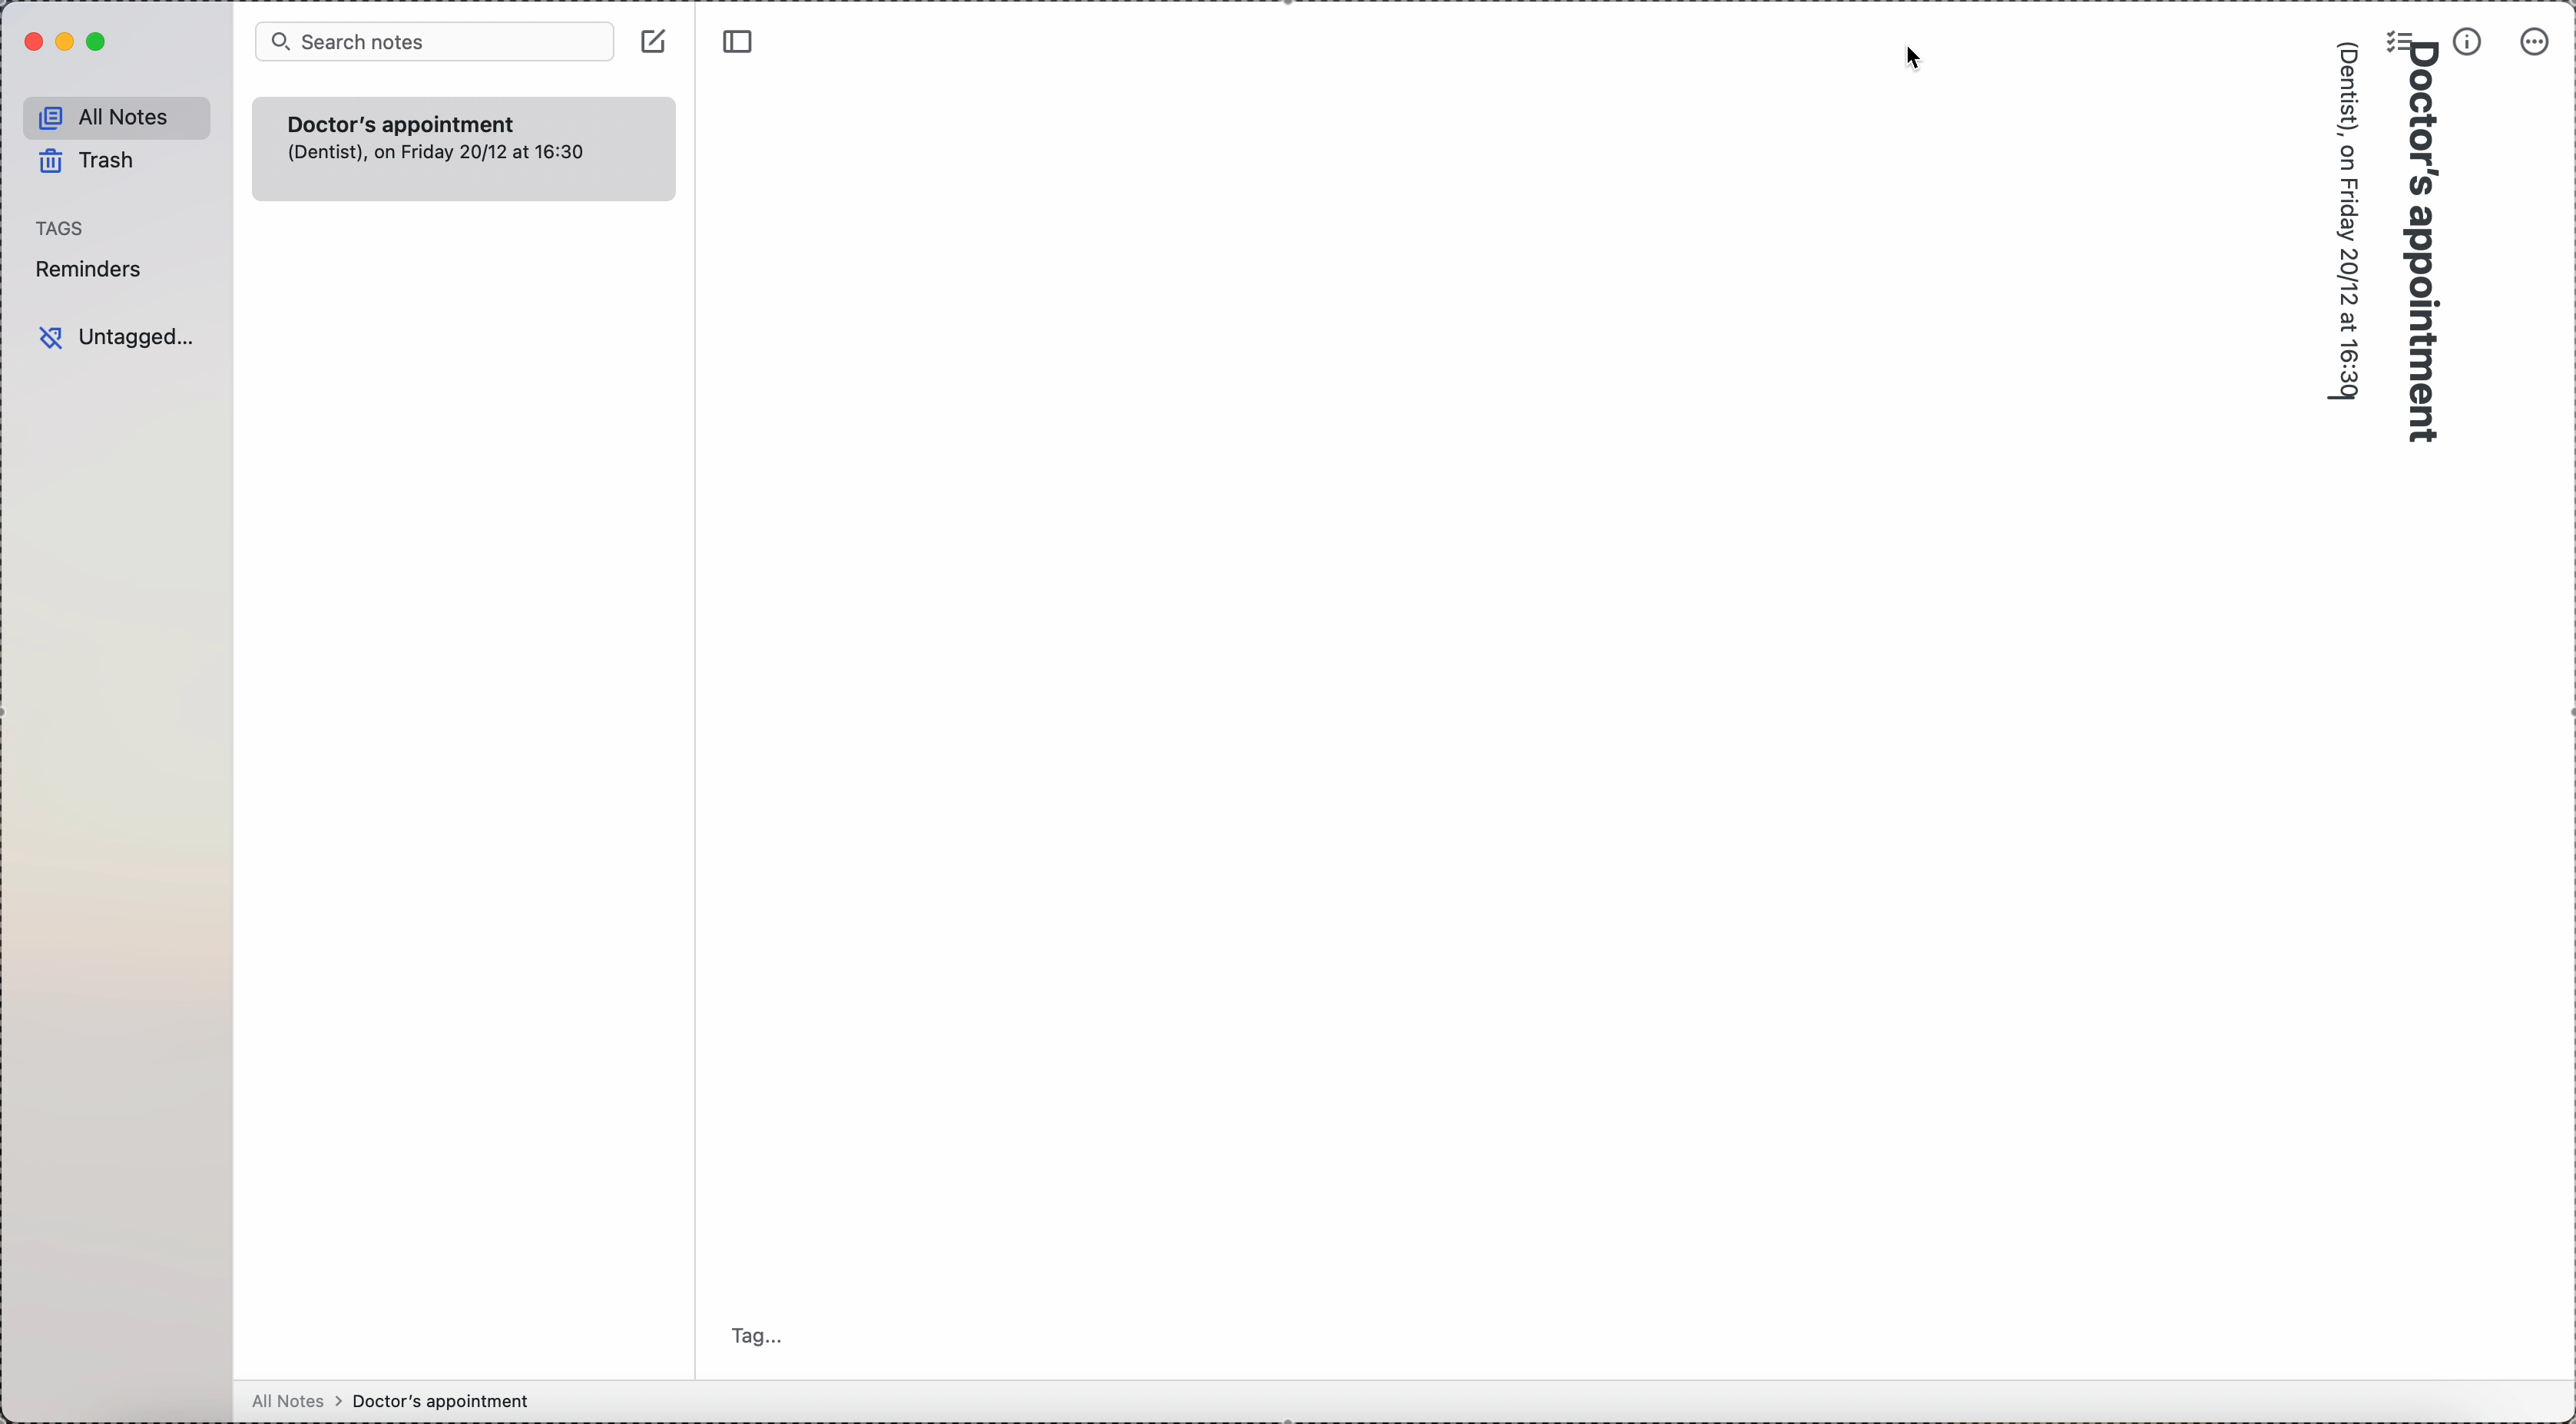  Describe the element at coordinates (755, 1335) in the screenshot. I see `tag` at that location.